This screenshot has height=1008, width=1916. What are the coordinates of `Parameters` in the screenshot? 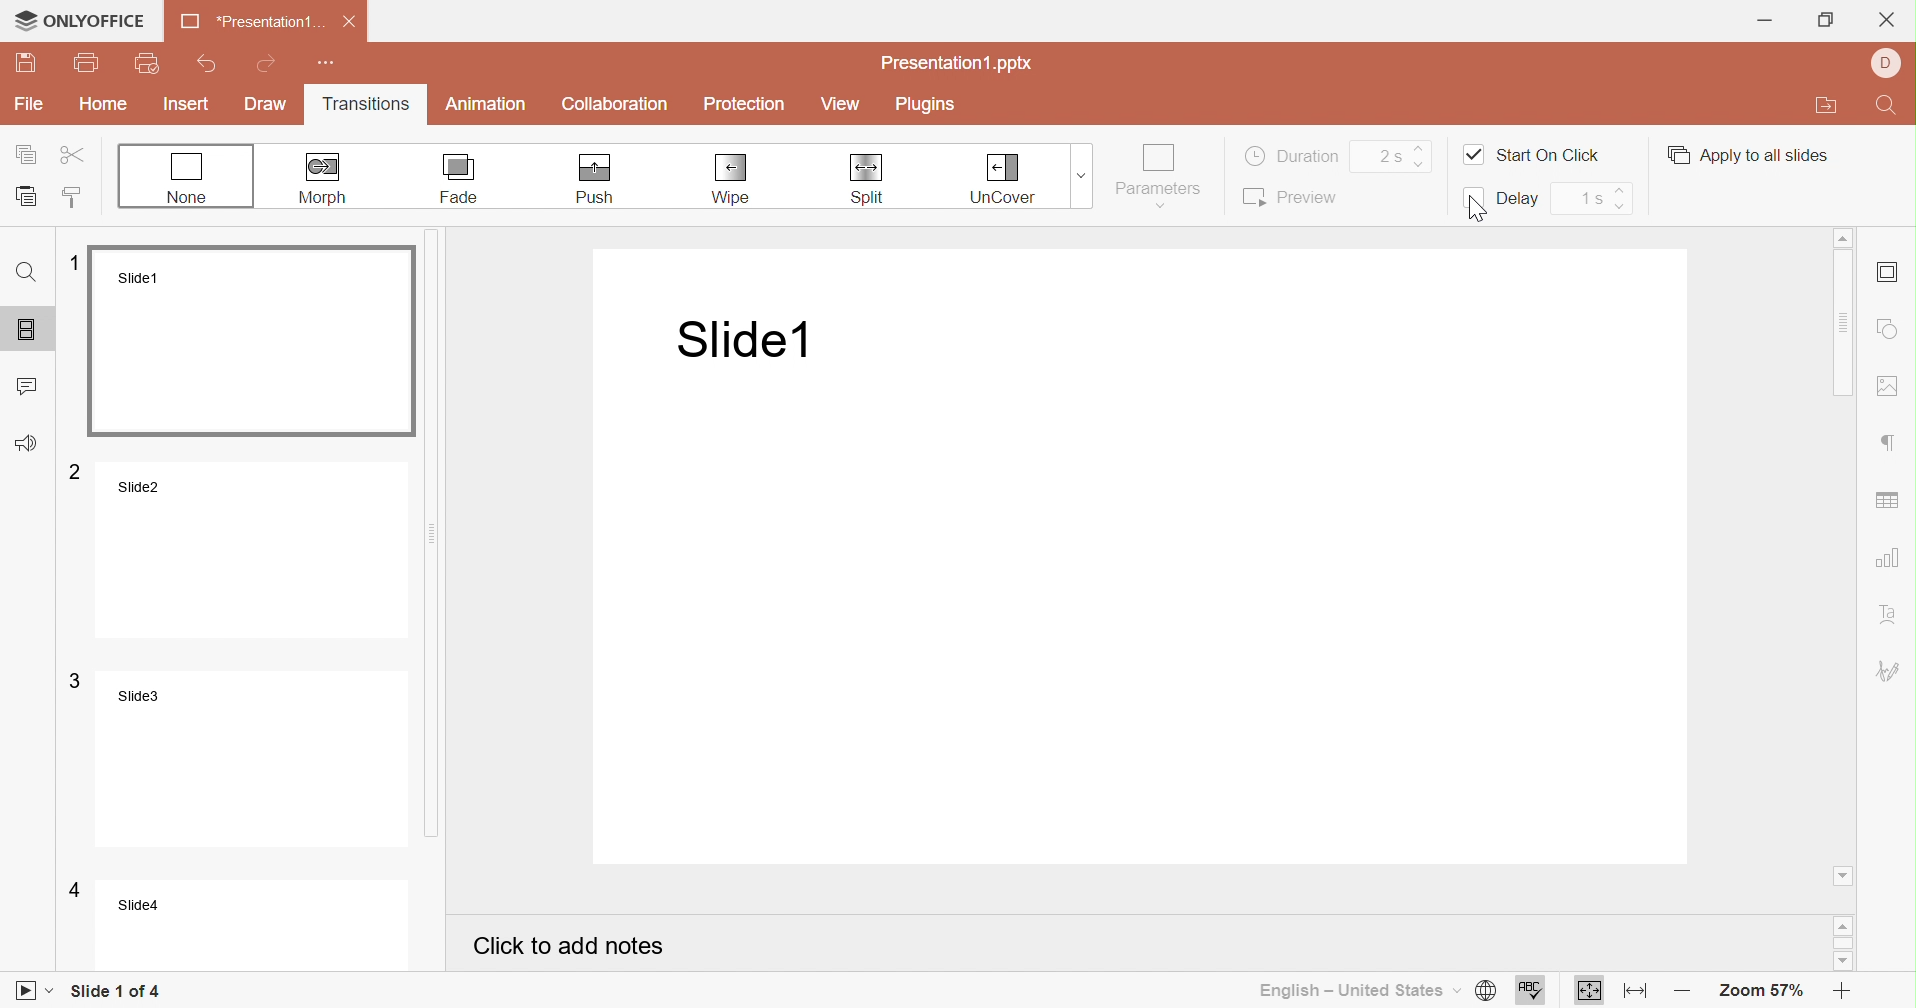 It's located at (1158, 176).